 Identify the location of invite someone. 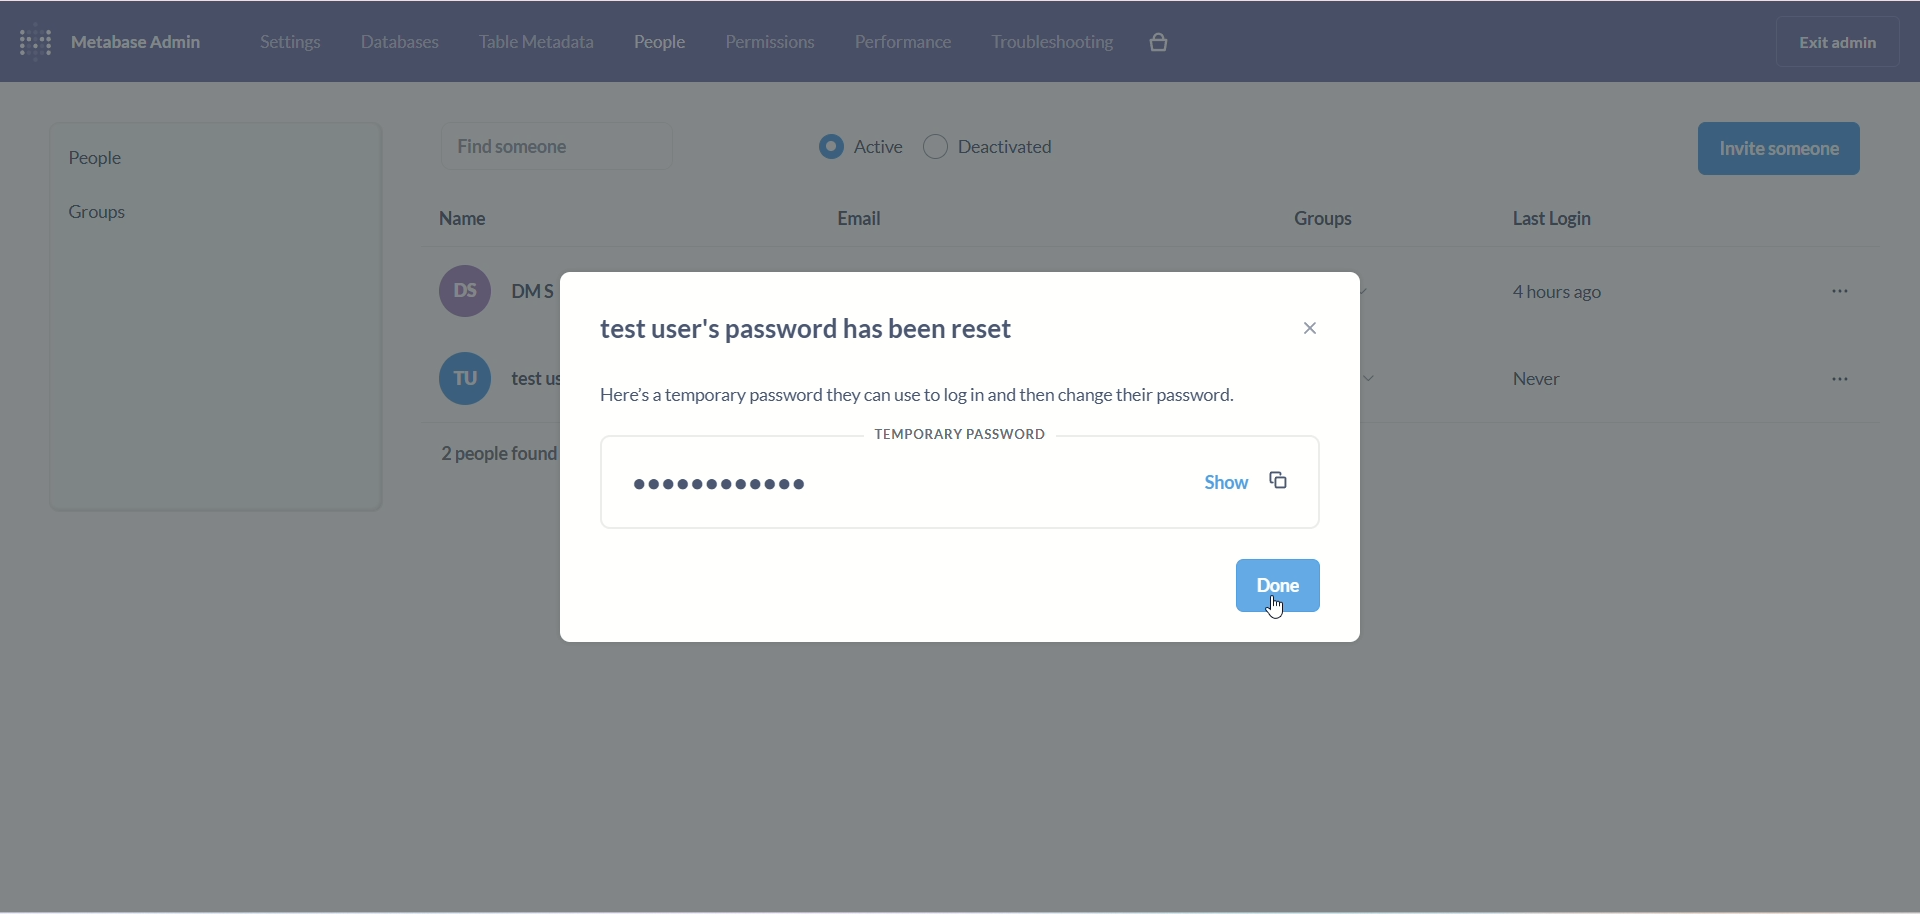
(1777, 151).